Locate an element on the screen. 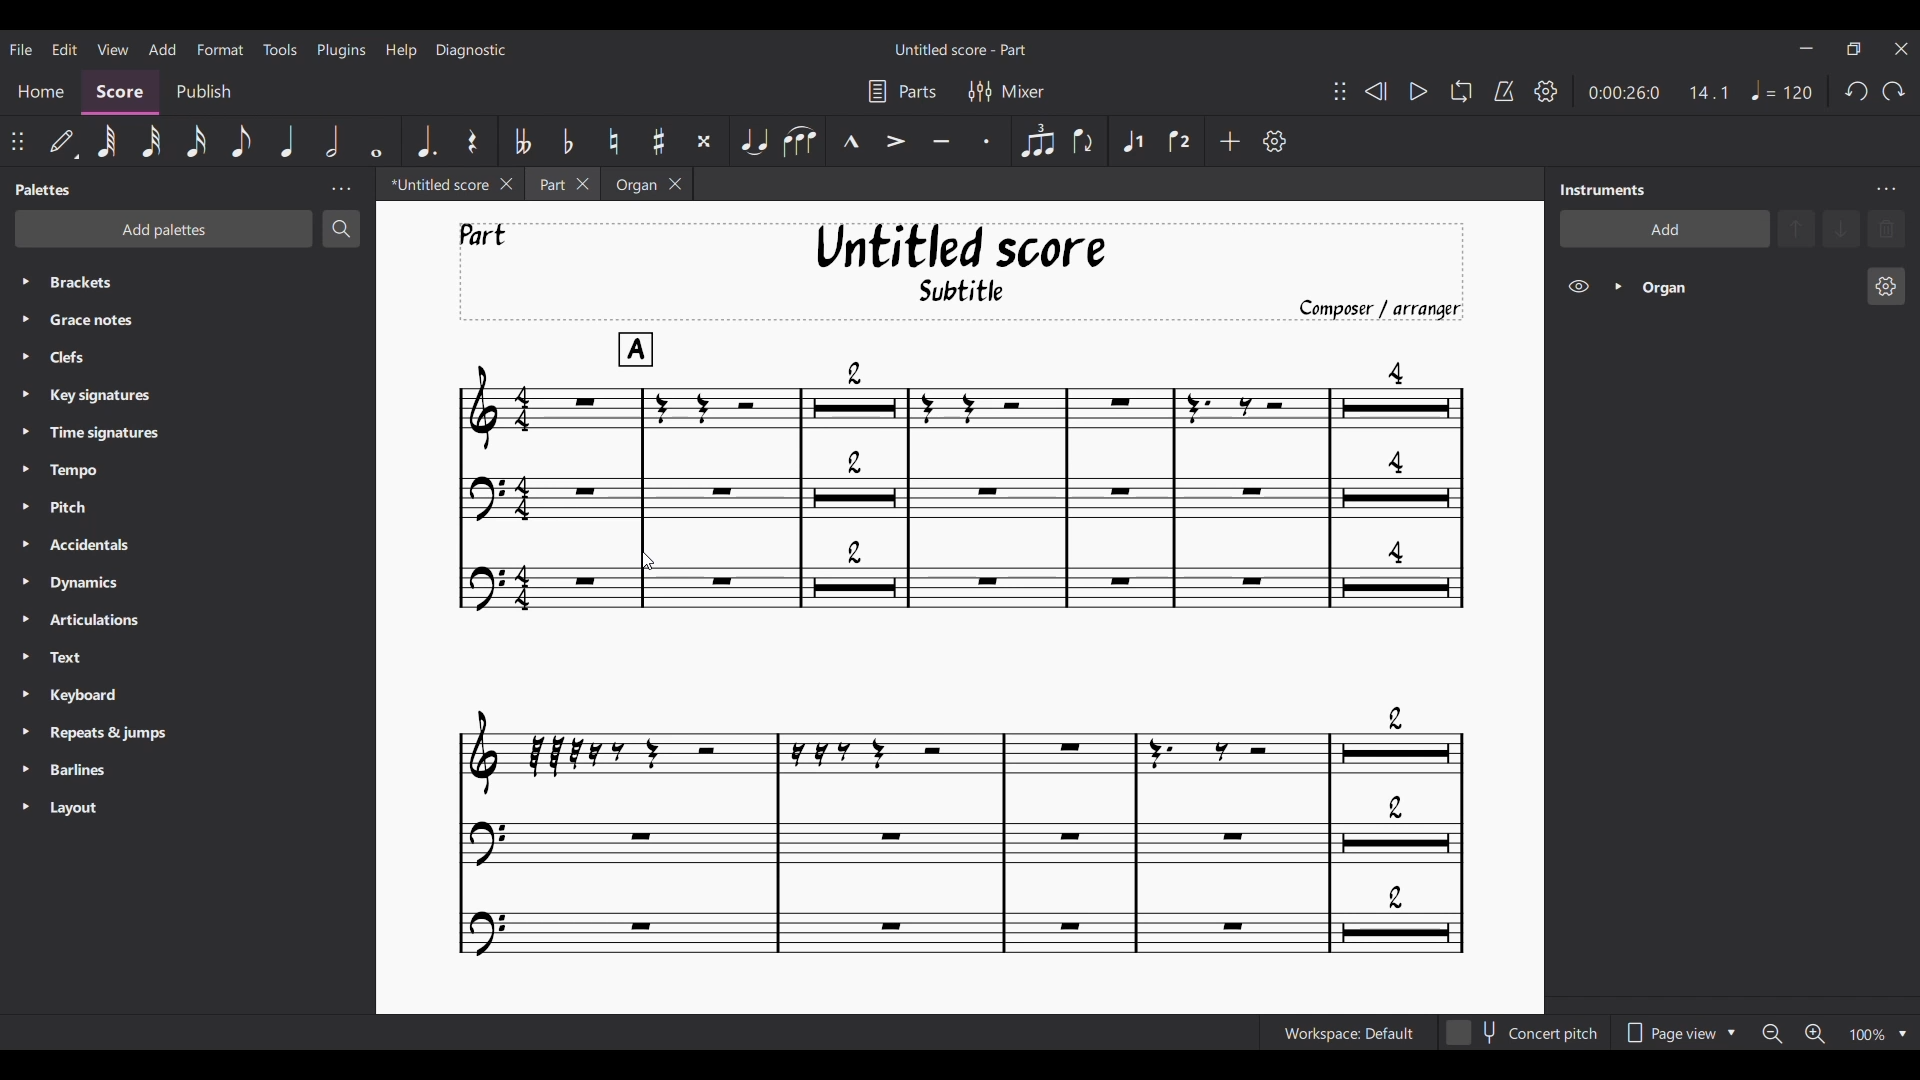 This screenshot has width=1920, height=1080. Page view options is located at coordinates (1679, 1033).